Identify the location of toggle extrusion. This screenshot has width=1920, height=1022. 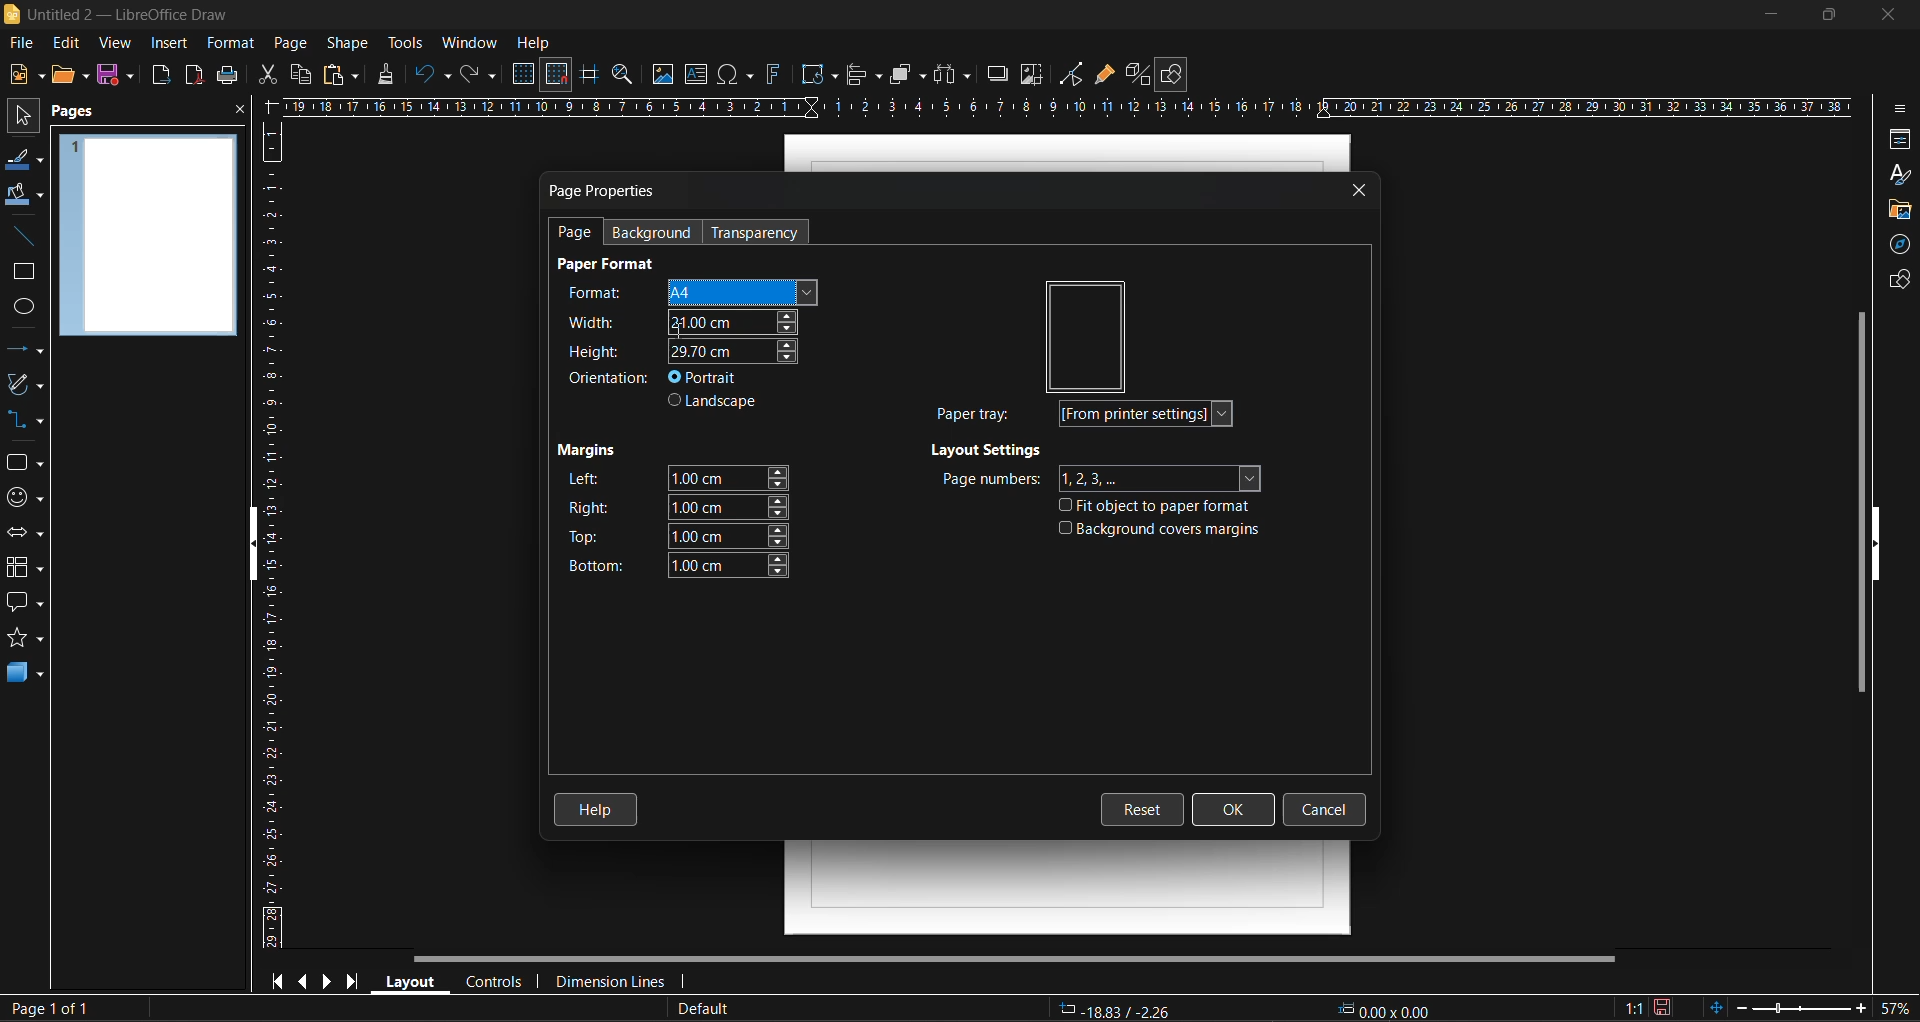
(1140, 74).